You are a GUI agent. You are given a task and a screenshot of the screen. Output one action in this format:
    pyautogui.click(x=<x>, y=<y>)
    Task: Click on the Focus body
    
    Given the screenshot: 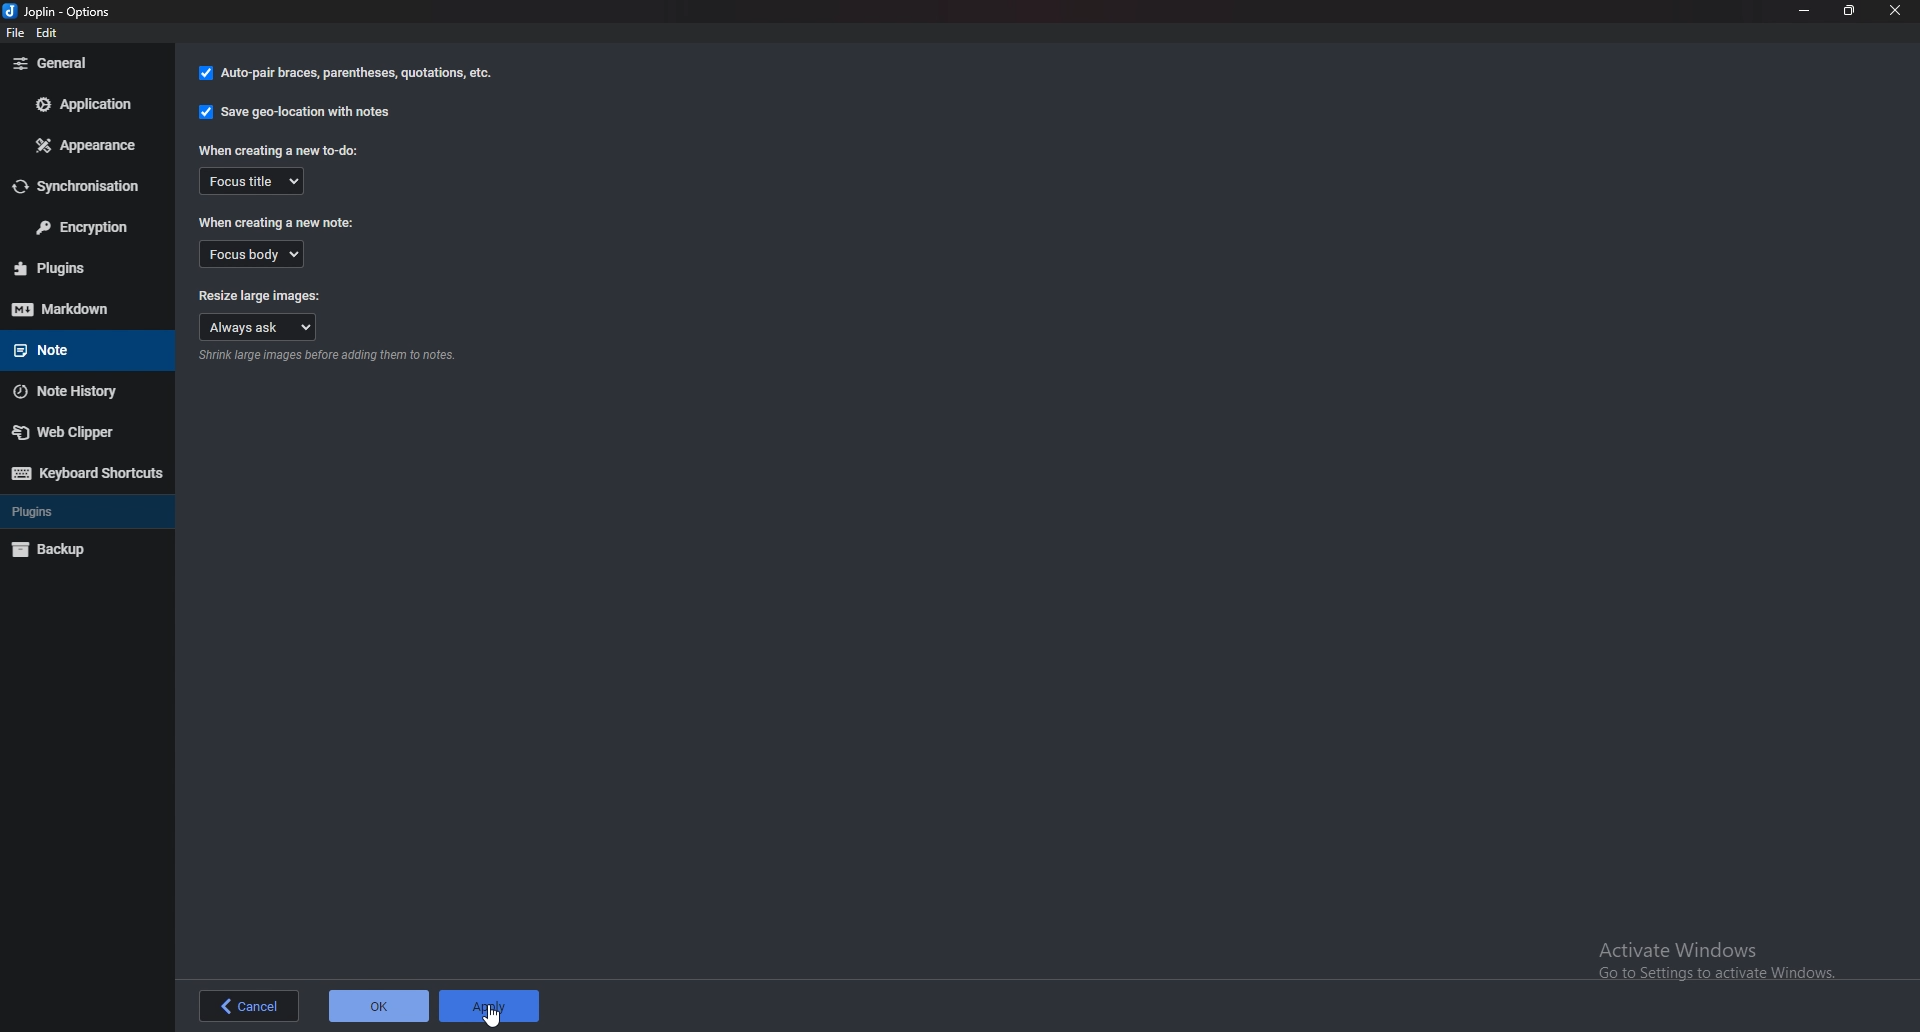 What is the action you would take?
    pyautogui.click(x=251, y=254)
    